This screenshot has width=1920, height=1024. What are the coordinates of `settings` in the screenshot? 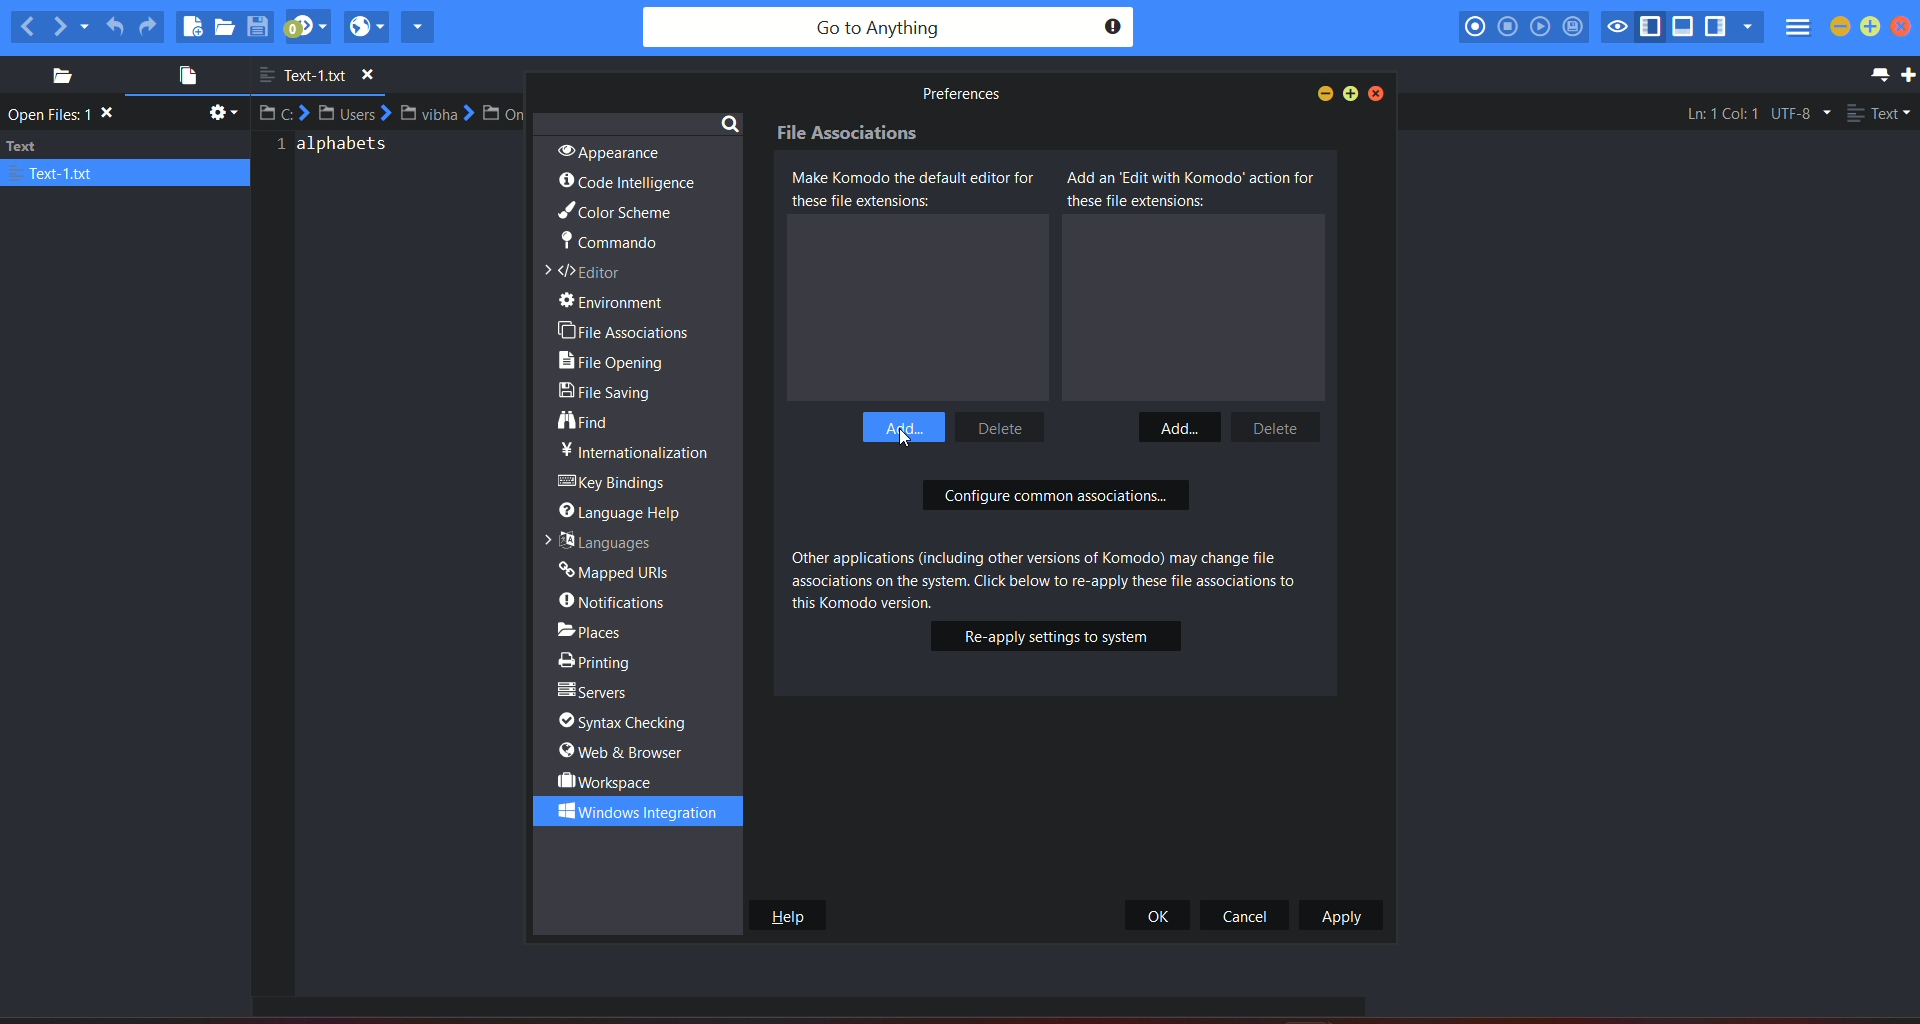 It's located at (220, 116).